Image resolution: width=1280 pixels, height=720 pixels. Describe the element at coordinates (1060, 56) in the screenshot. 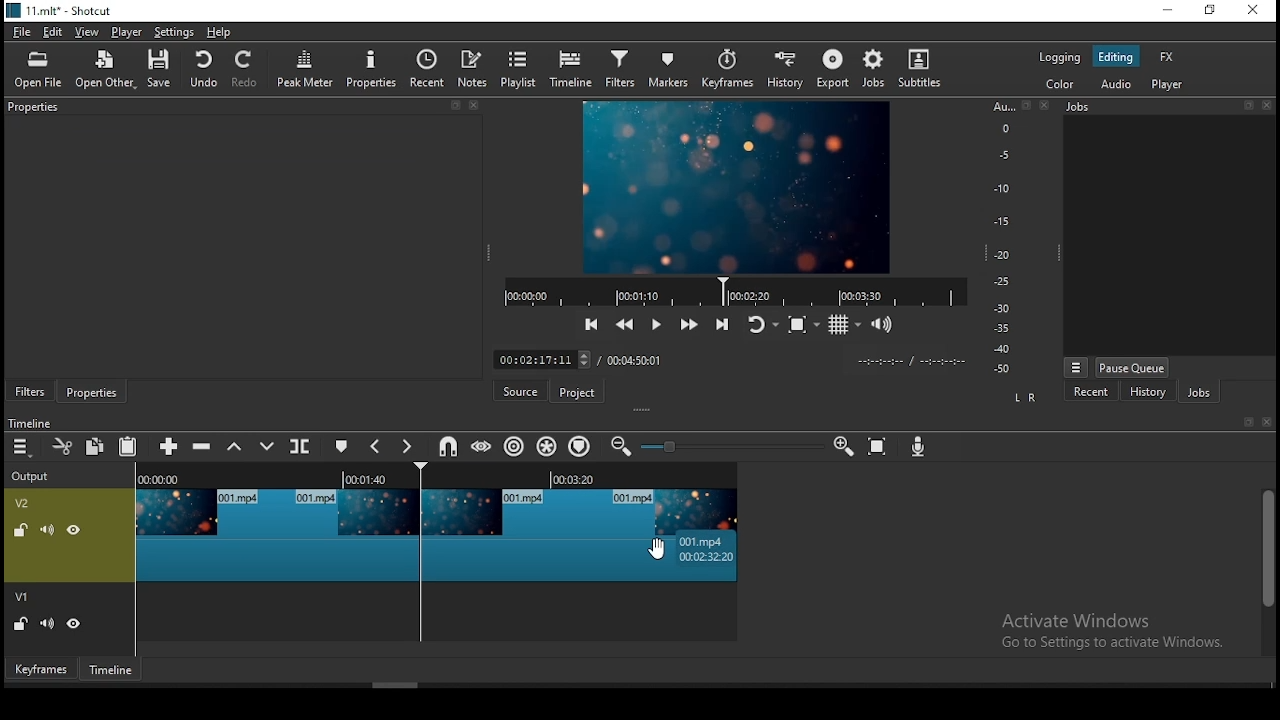

I see `logging` at that location.